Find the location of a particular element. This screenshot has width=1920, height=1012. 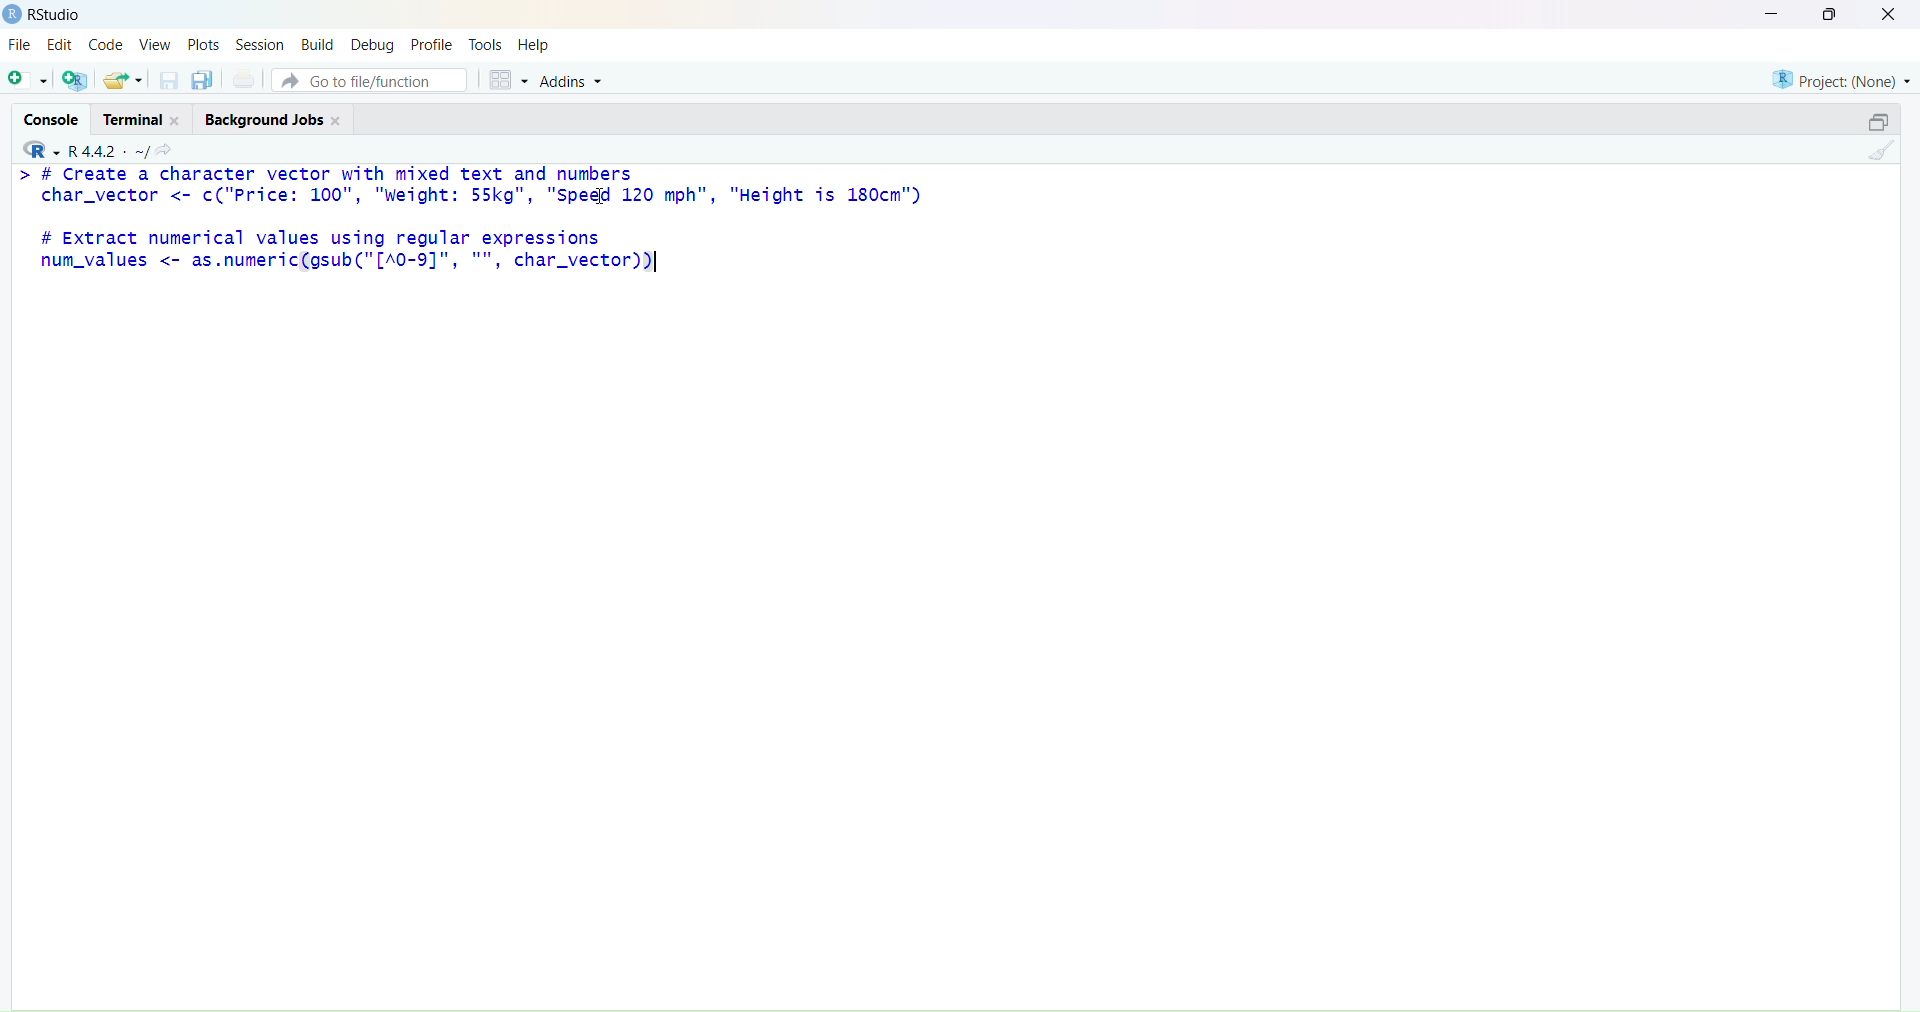

edit is located at coordinates (62, 44).